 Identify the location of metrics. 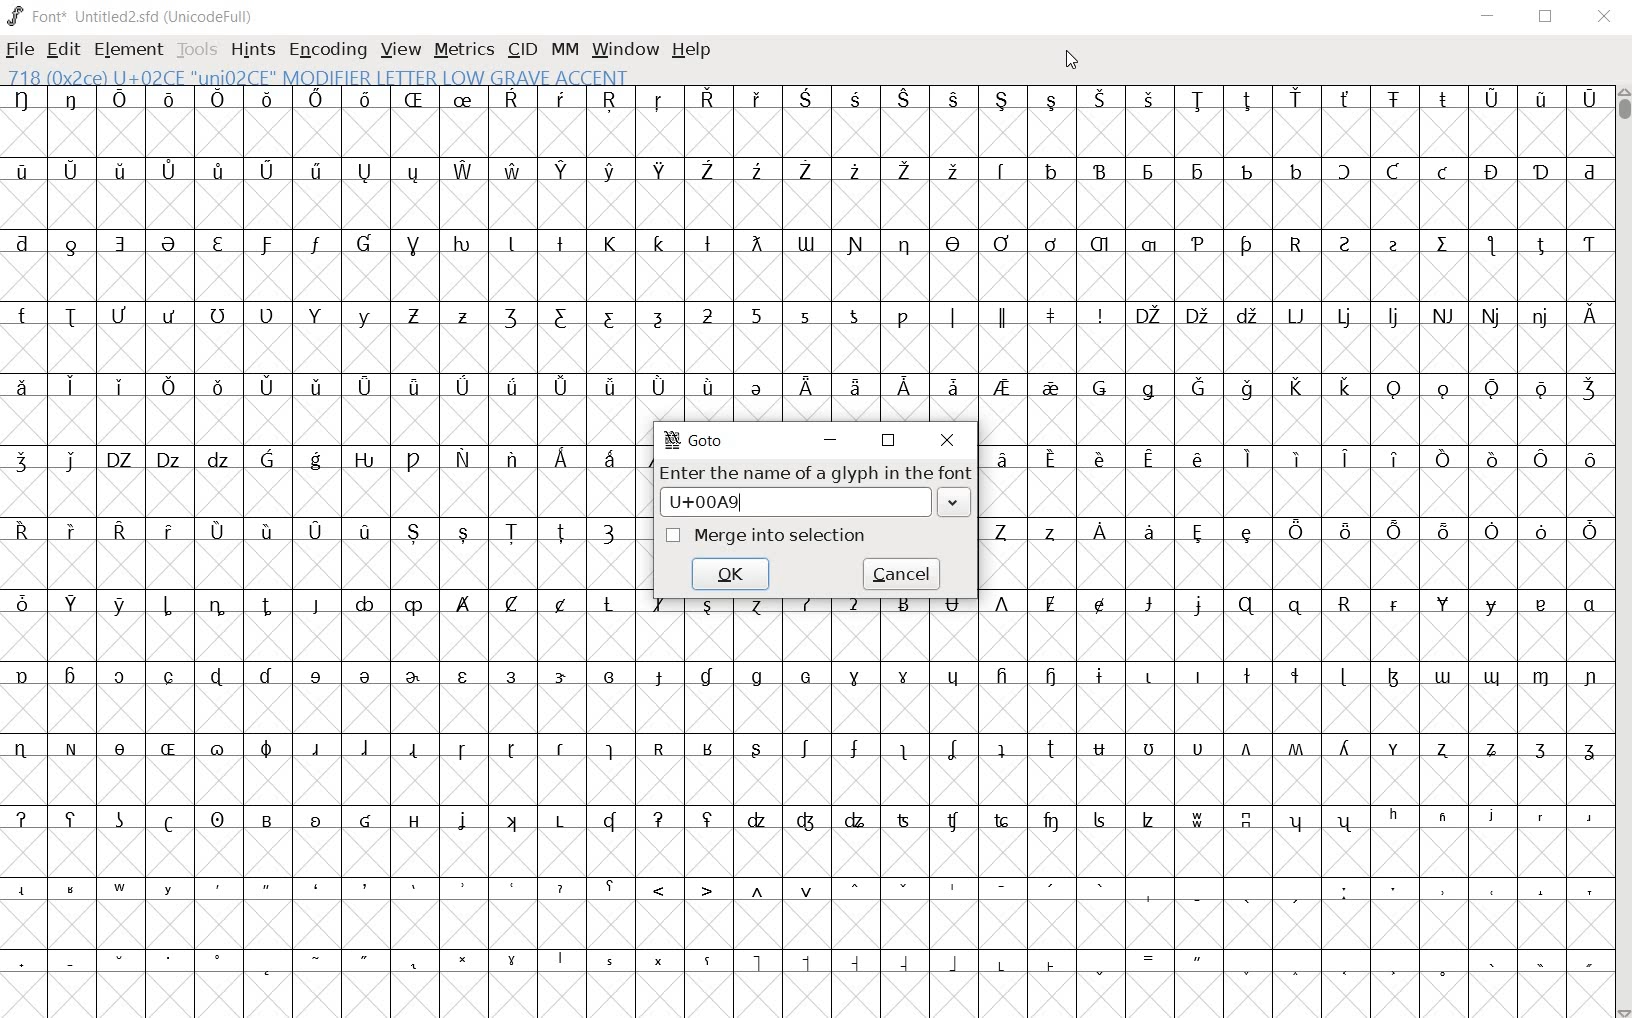
(463, 49).